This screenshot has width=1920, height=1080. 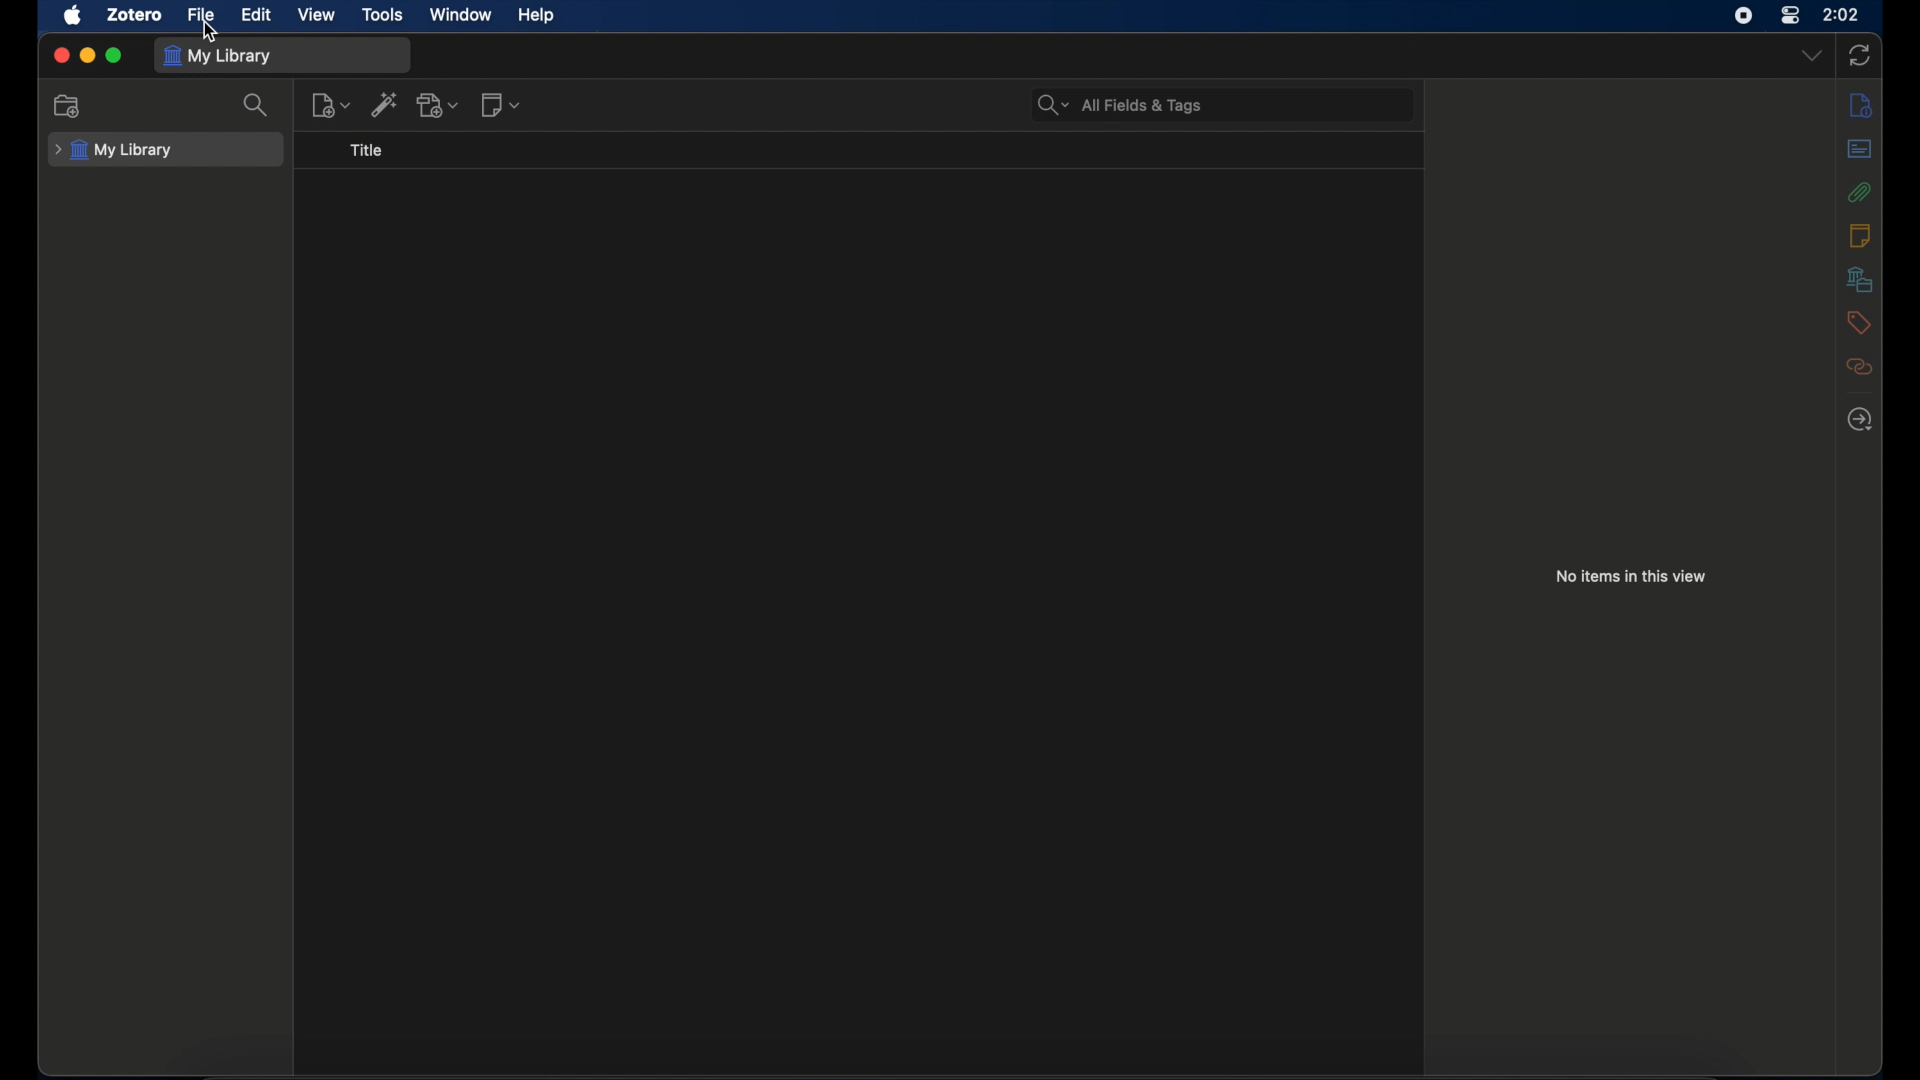 I want to click on search, so click(x=256, y=104).